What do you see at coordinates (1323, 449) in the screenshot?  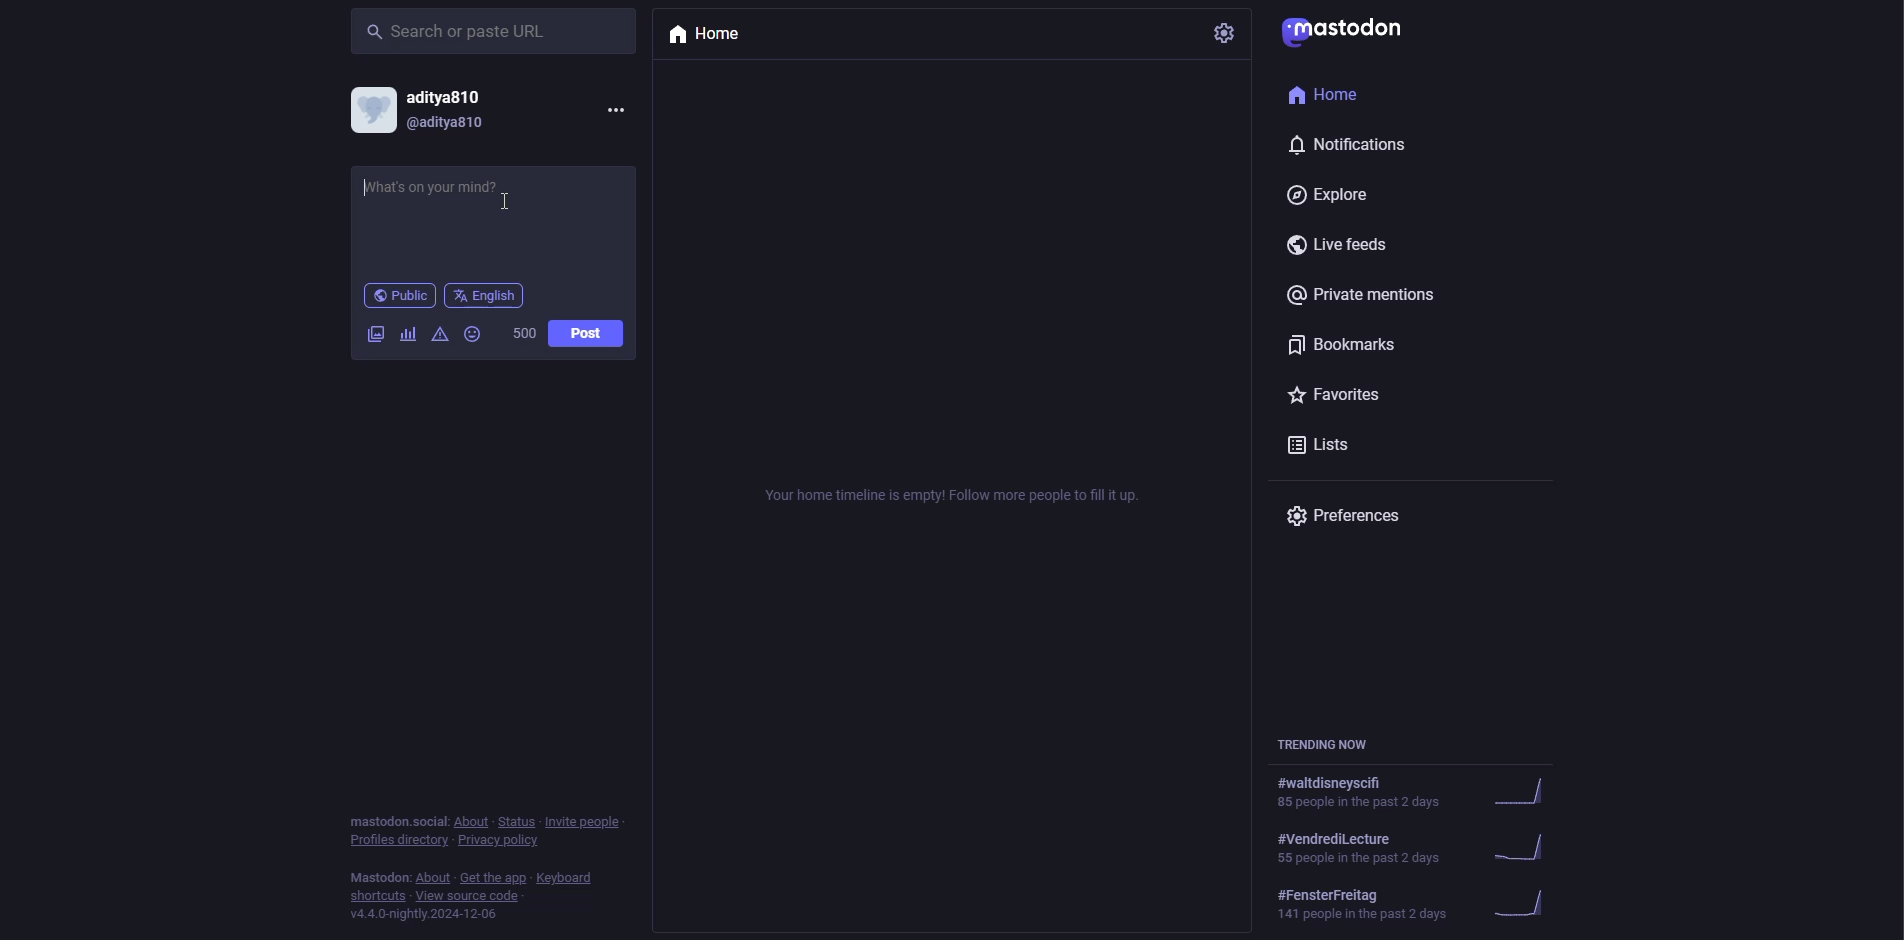 I see `lists` at bounding box center [1323, 449].